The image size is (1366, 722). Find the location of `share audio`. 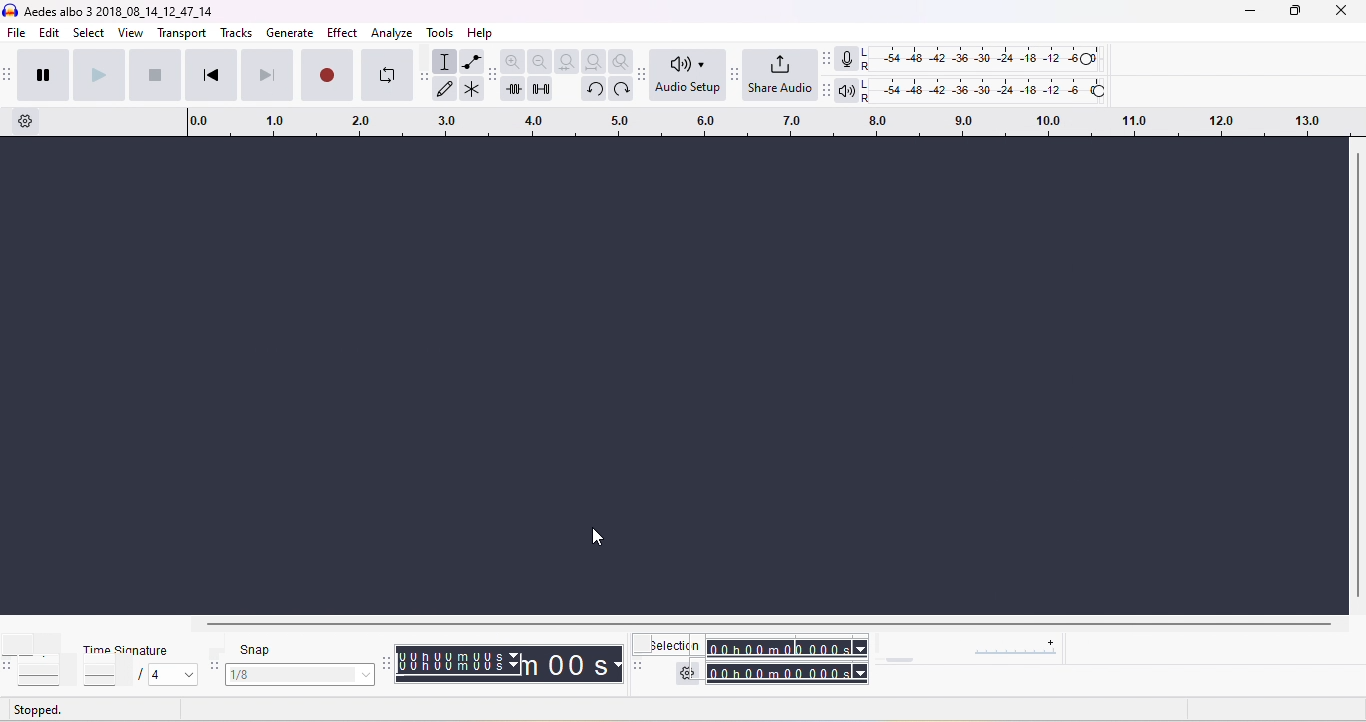

share audio is located at coordinates (780, 77).